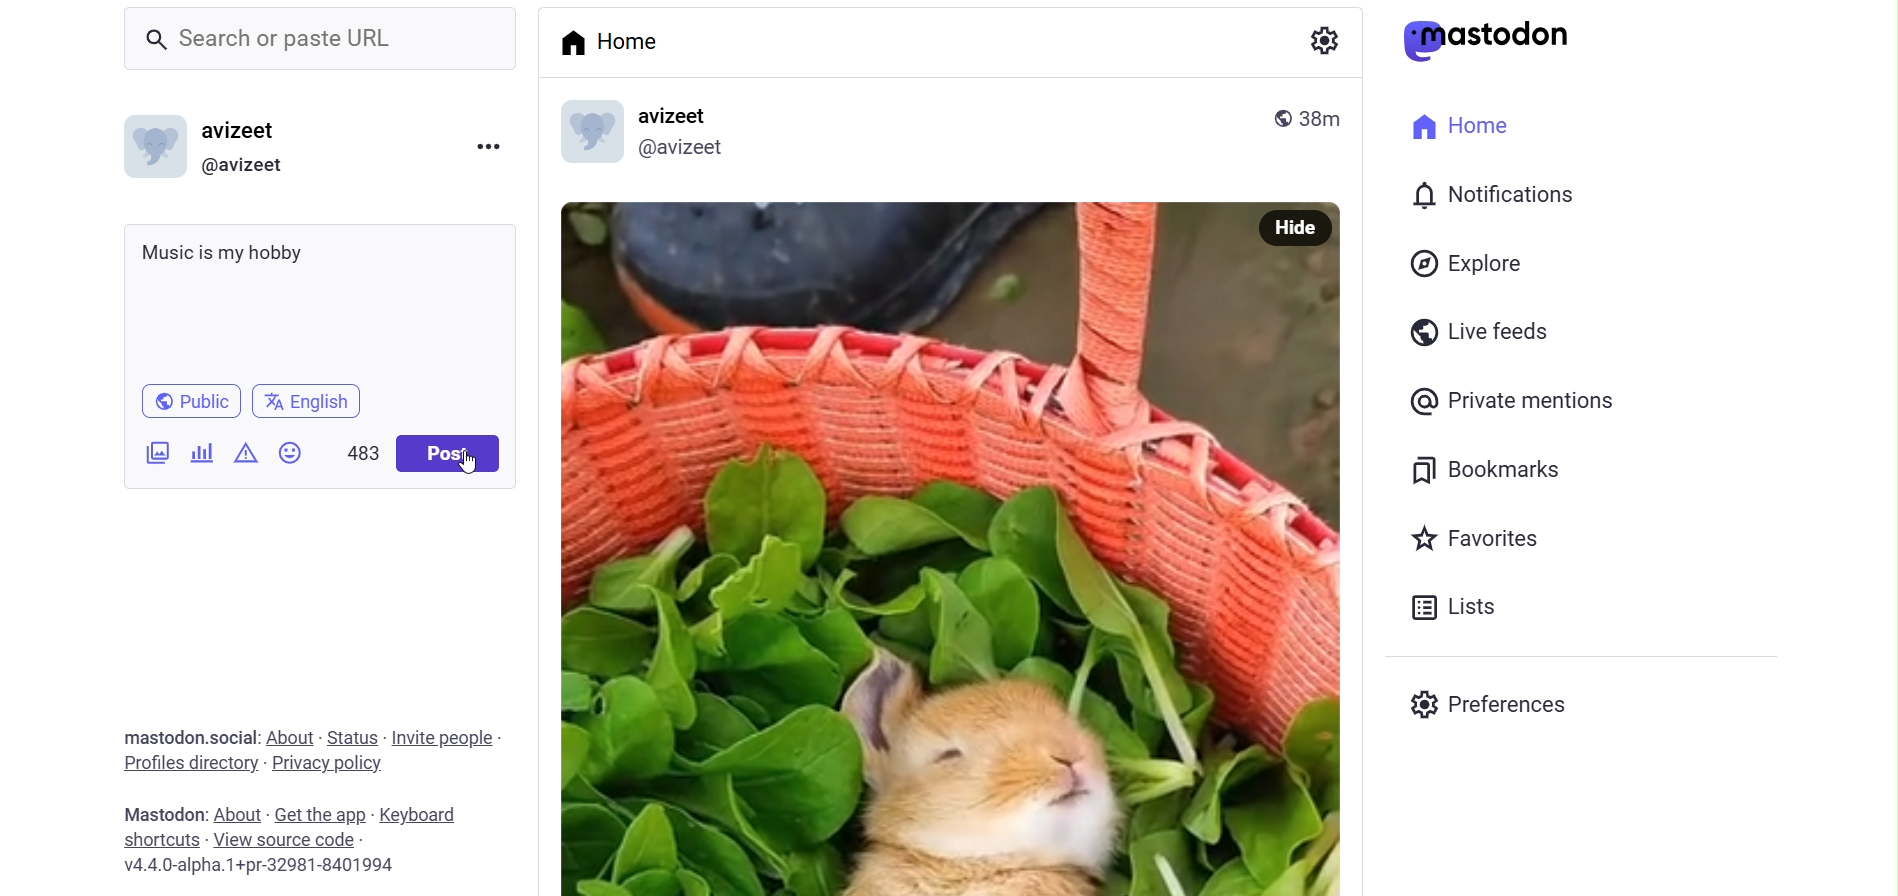  I want to click on Profile Picture, so click(151, 146).